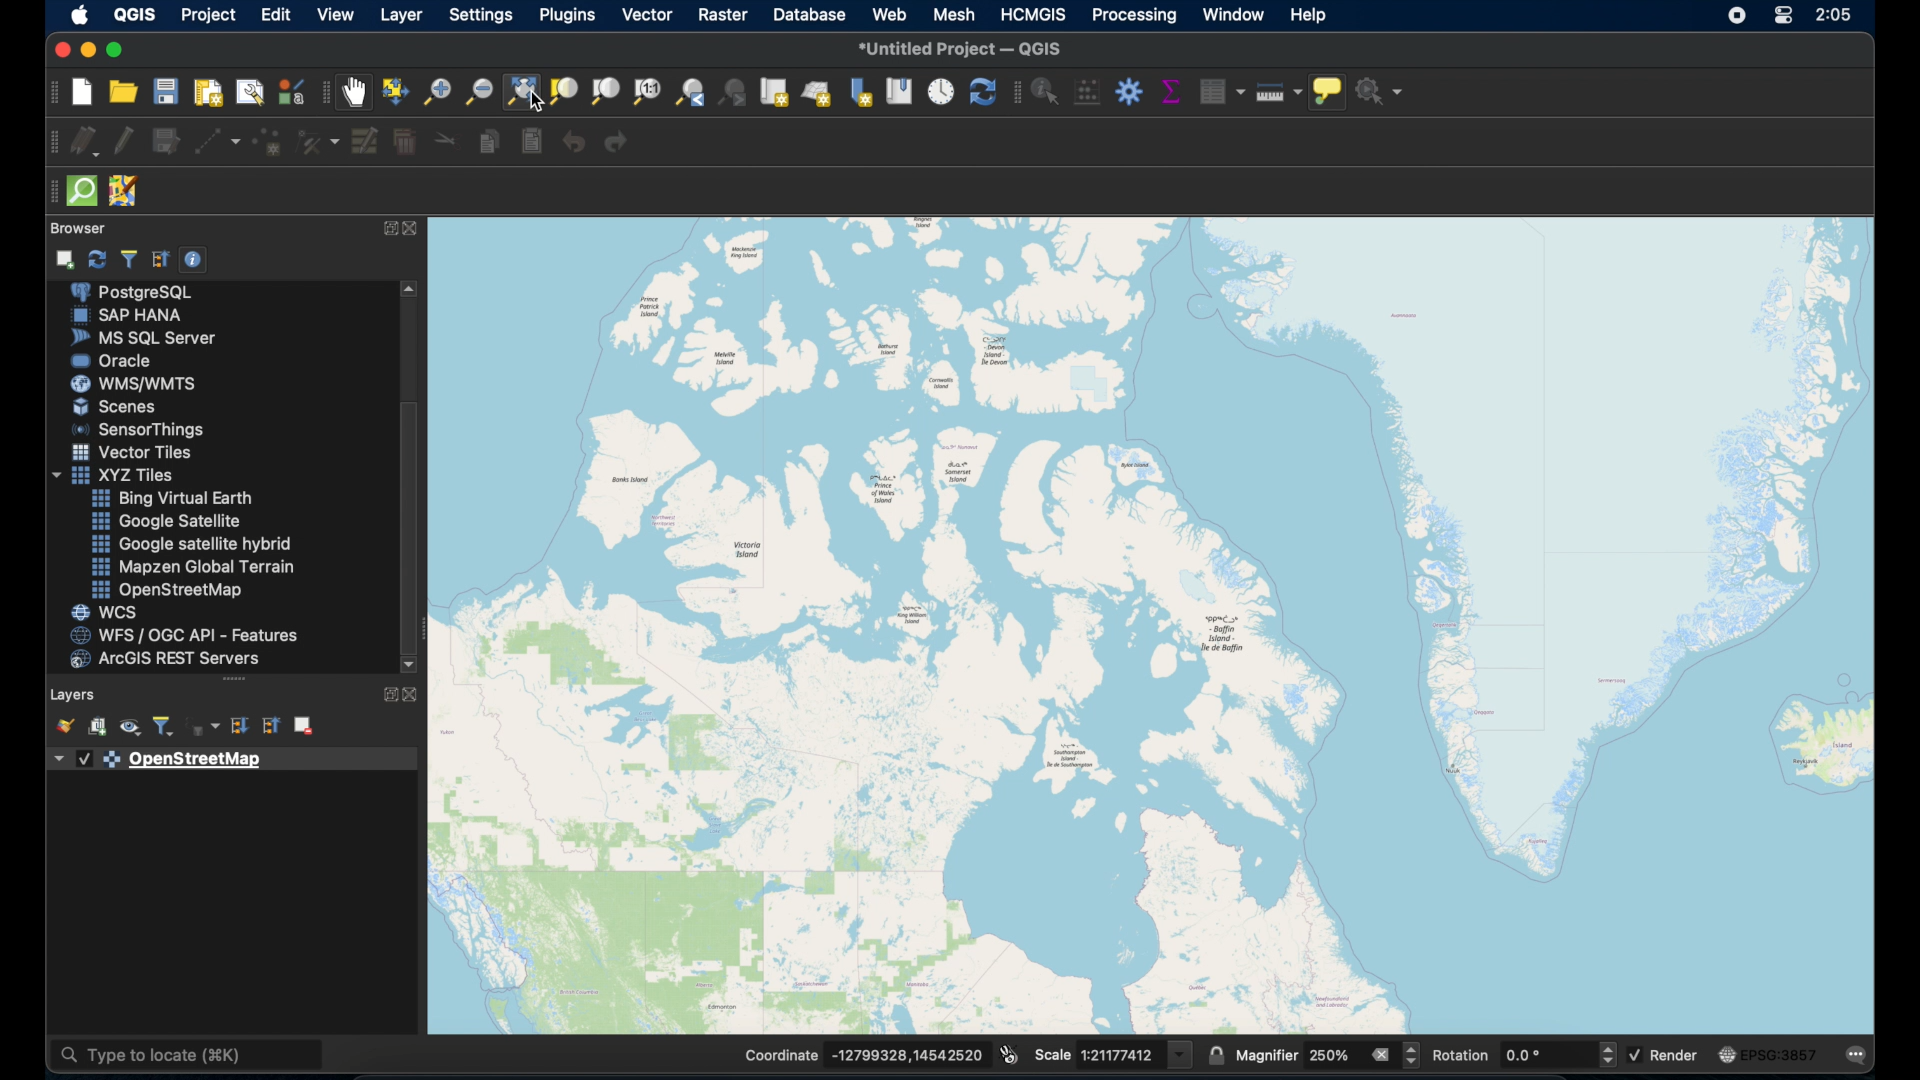 This screenshot has width=1920, height=1080. I want to click on vector tiles, so click(133, 452).